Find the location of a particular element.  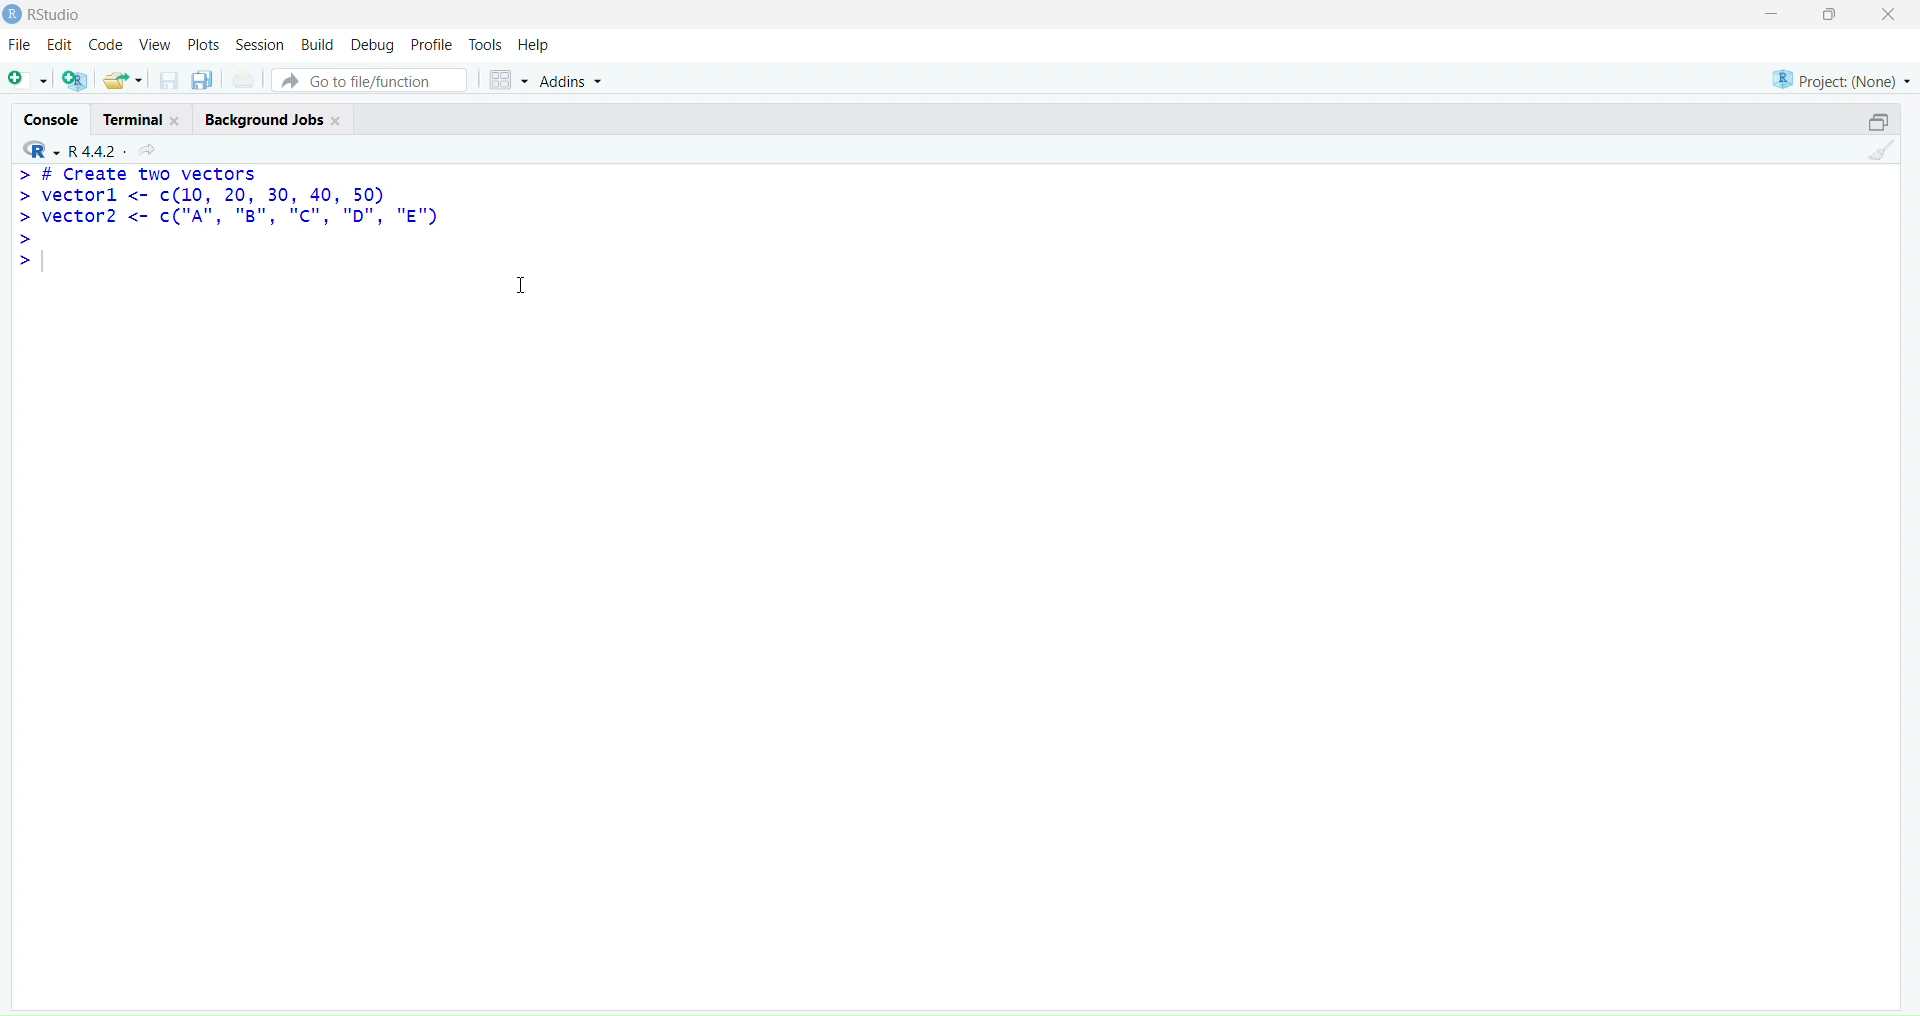

clear console is located at coordinates (1881, 151).